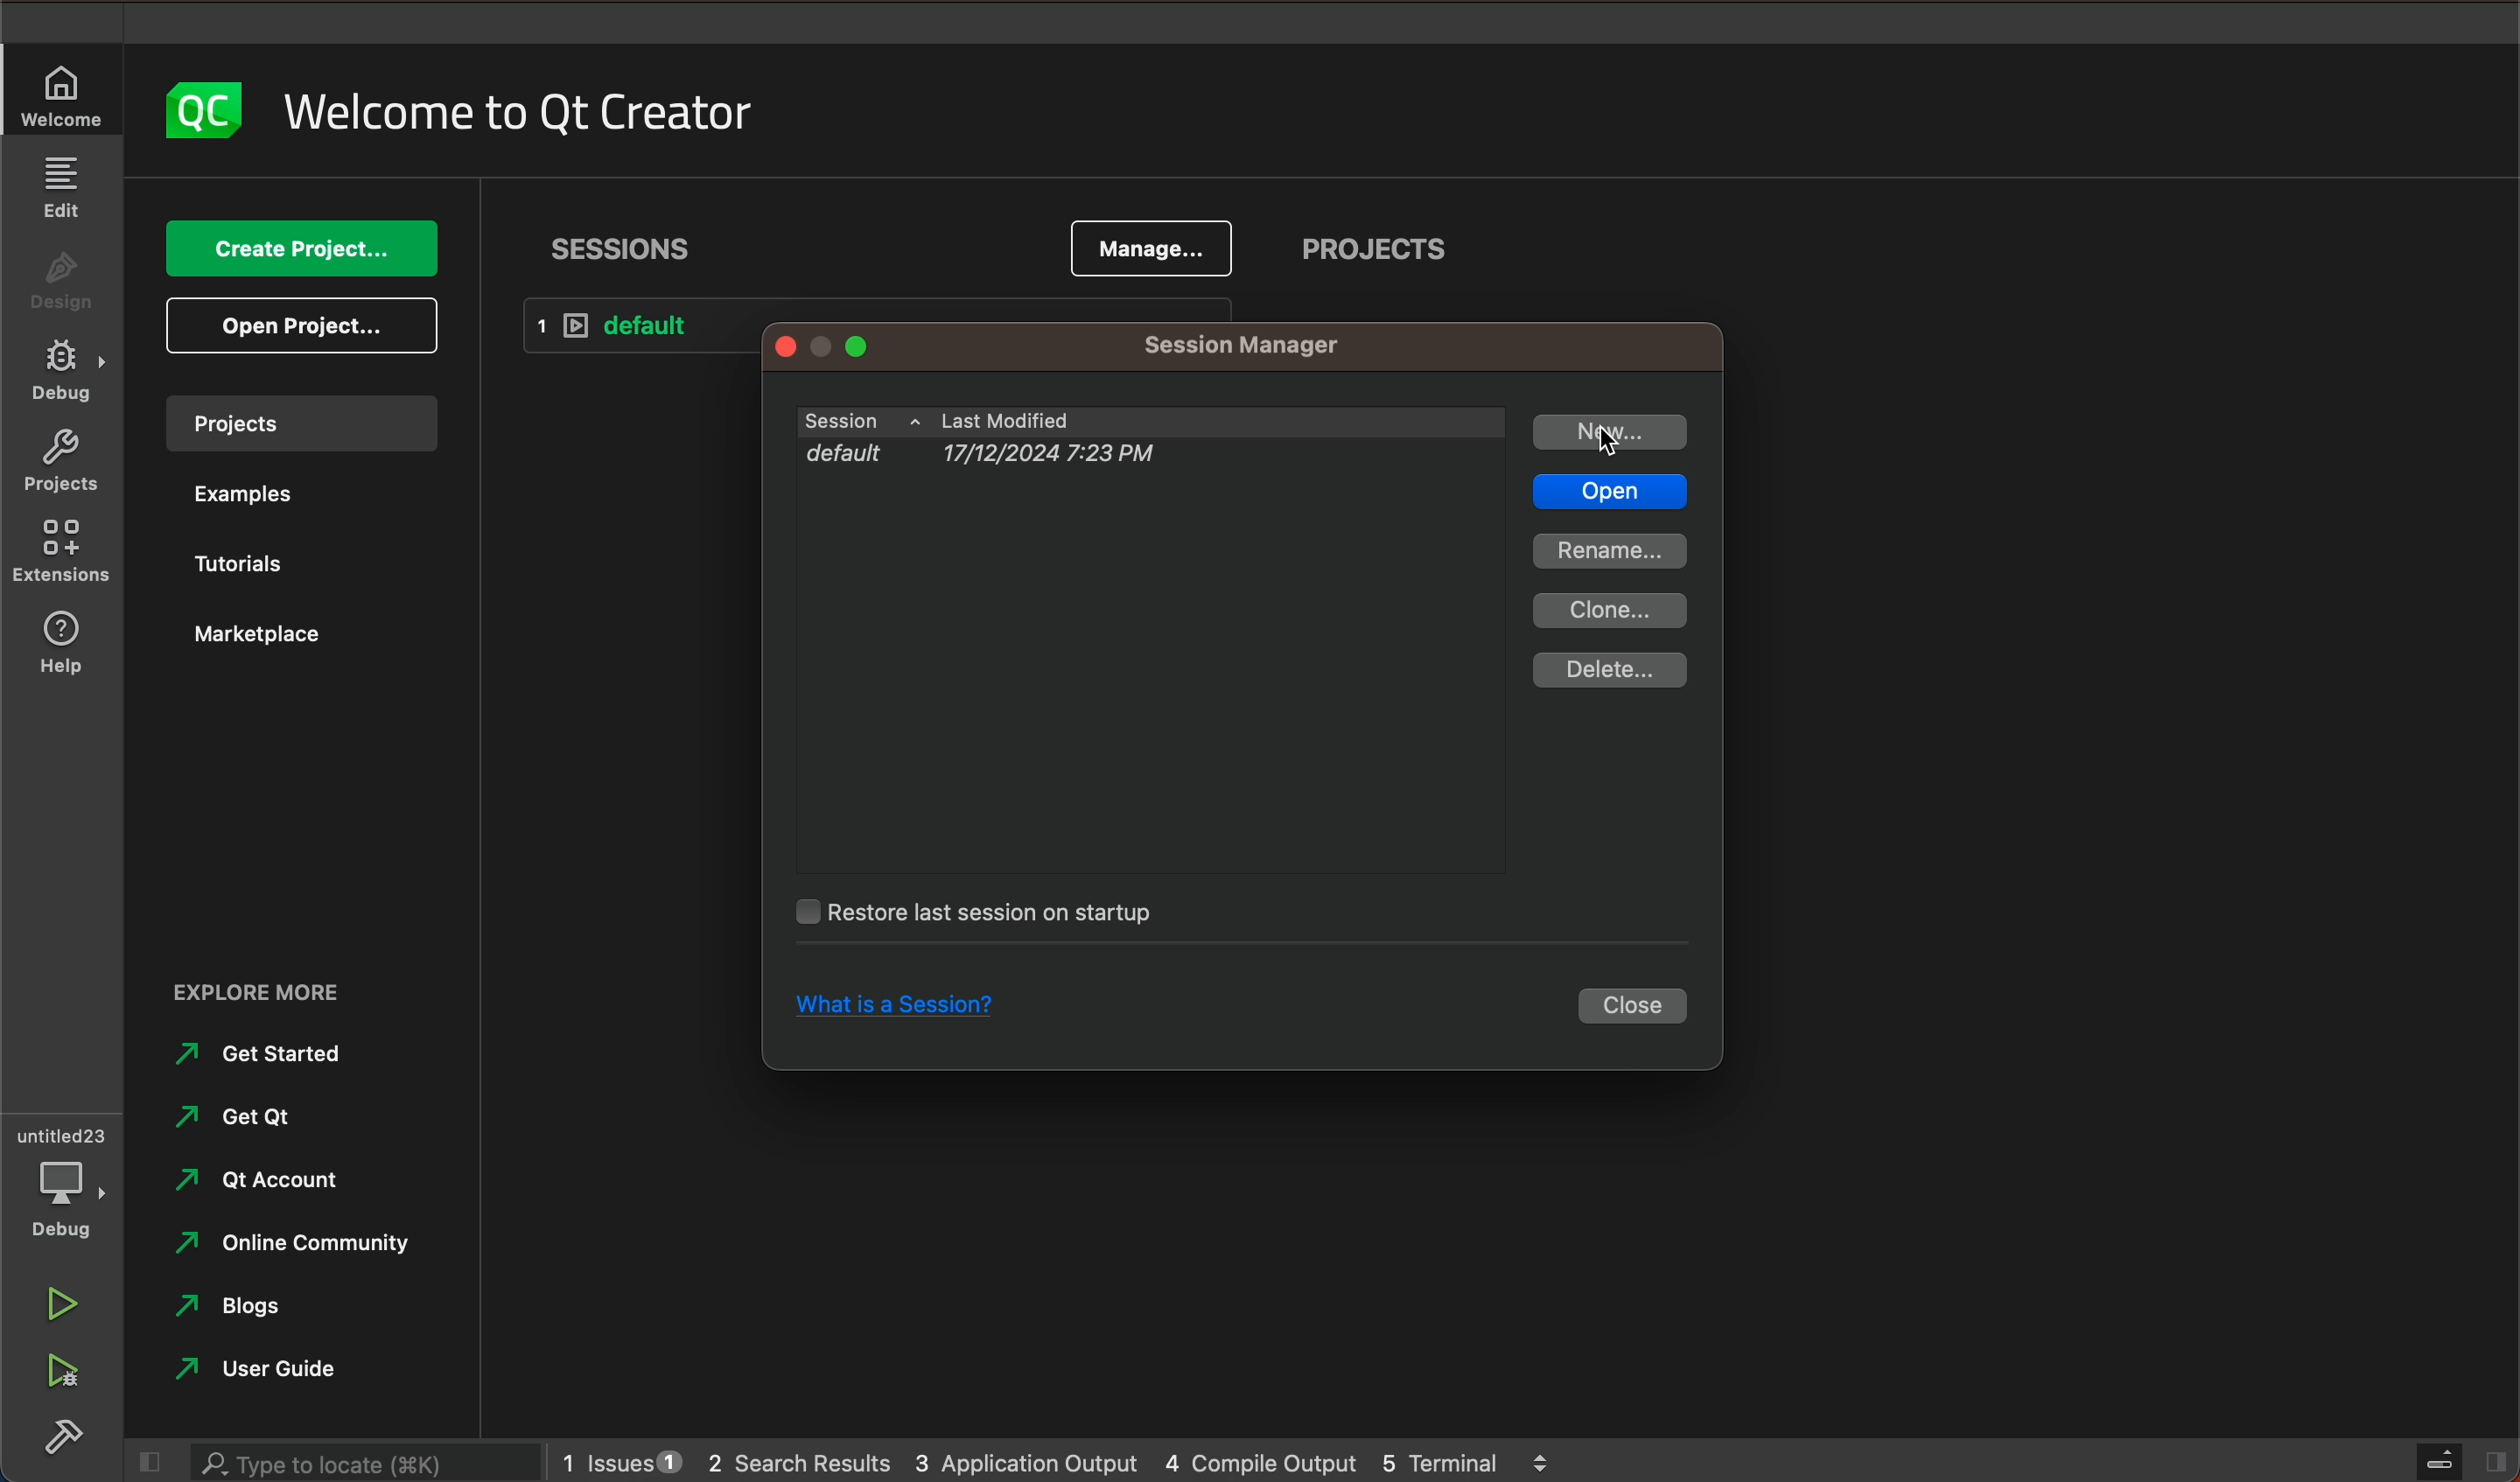  I want to click on rename, so click(1609, 550).